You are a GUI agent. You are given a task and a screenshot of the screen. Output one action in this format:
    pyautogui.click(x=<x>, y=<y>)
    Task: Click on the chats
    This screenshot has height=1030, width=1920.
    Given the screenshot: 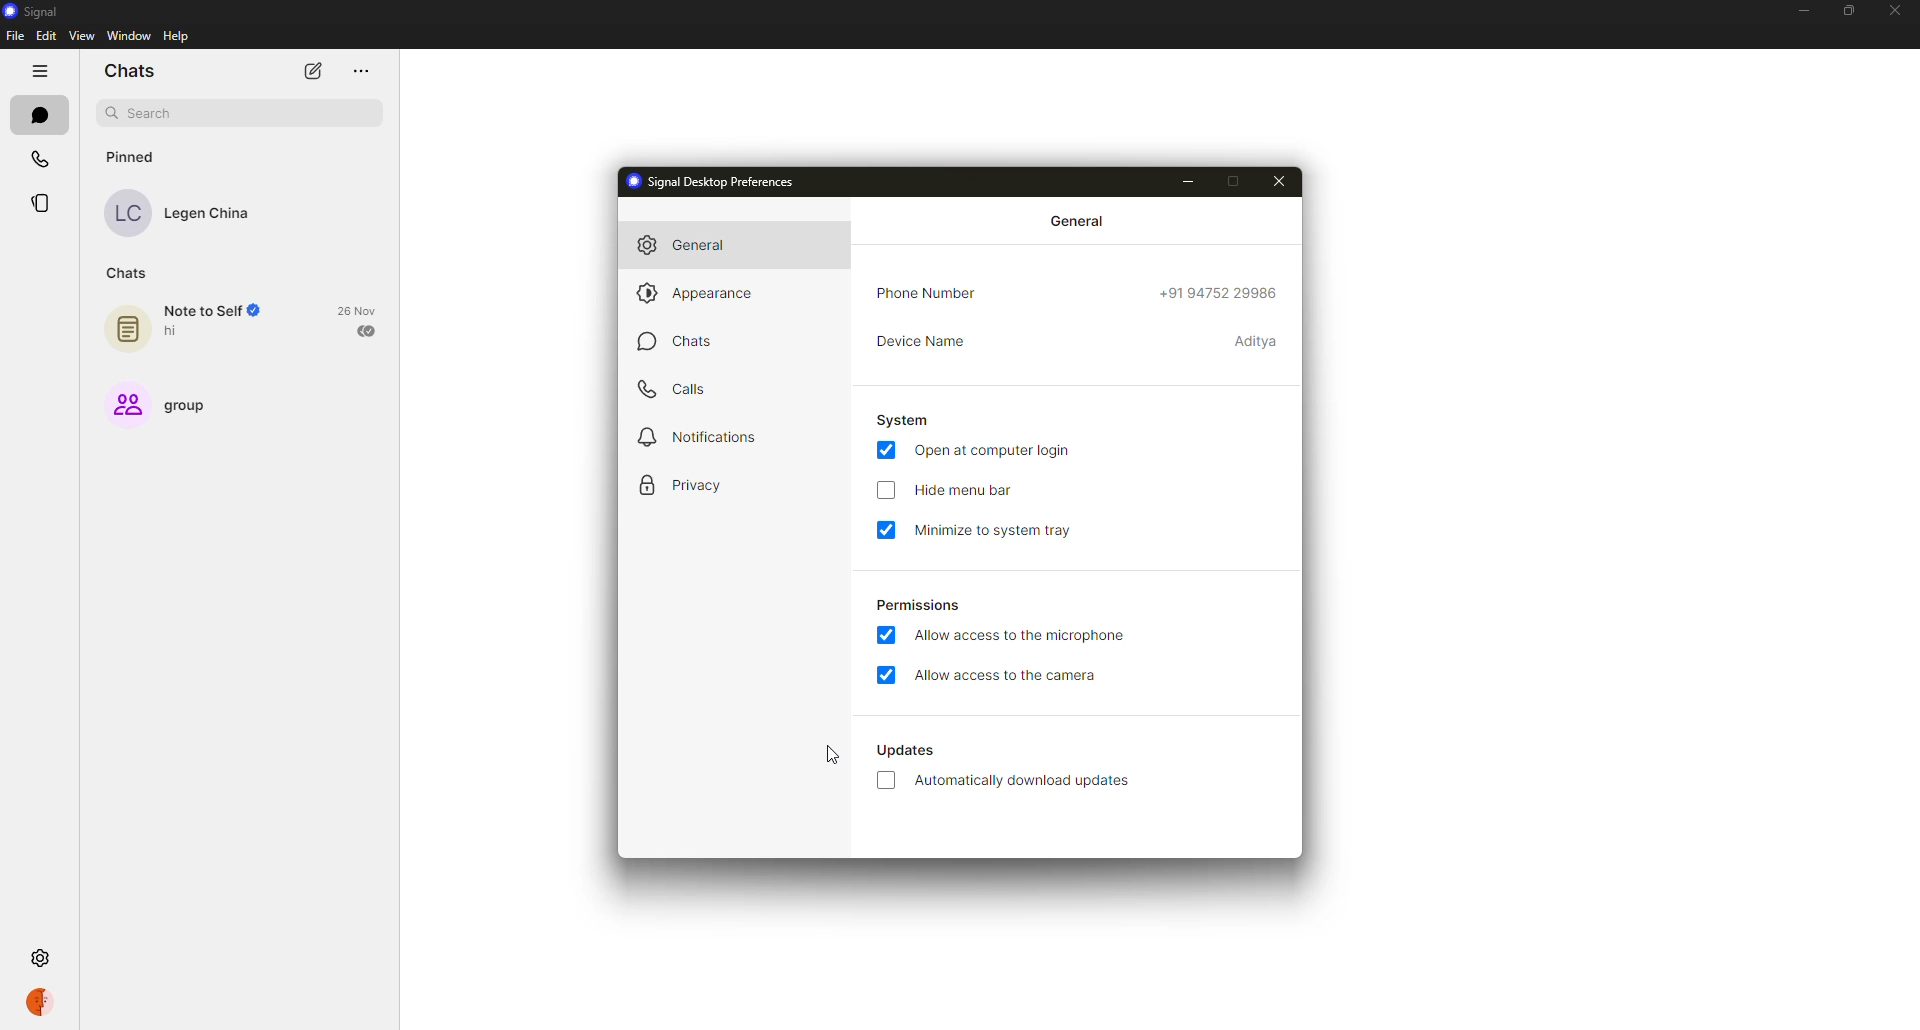 What is the action you would take?
    pyautogui.click(x=39, y=115)
    